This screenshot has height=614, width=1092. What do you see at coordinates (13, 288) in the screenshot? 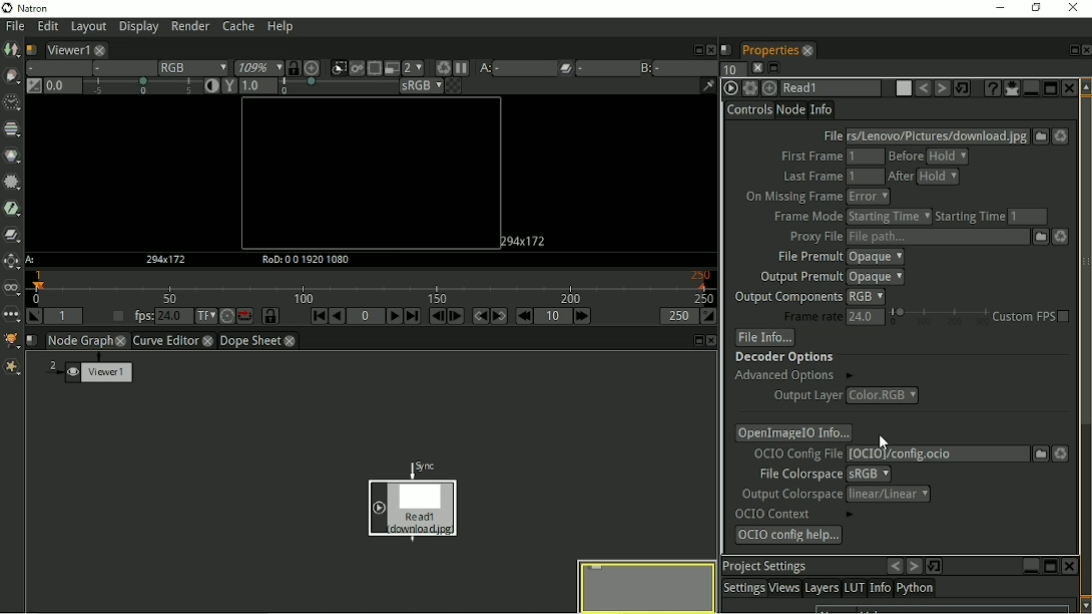
I see `Views` at bounding box center [13, 288].